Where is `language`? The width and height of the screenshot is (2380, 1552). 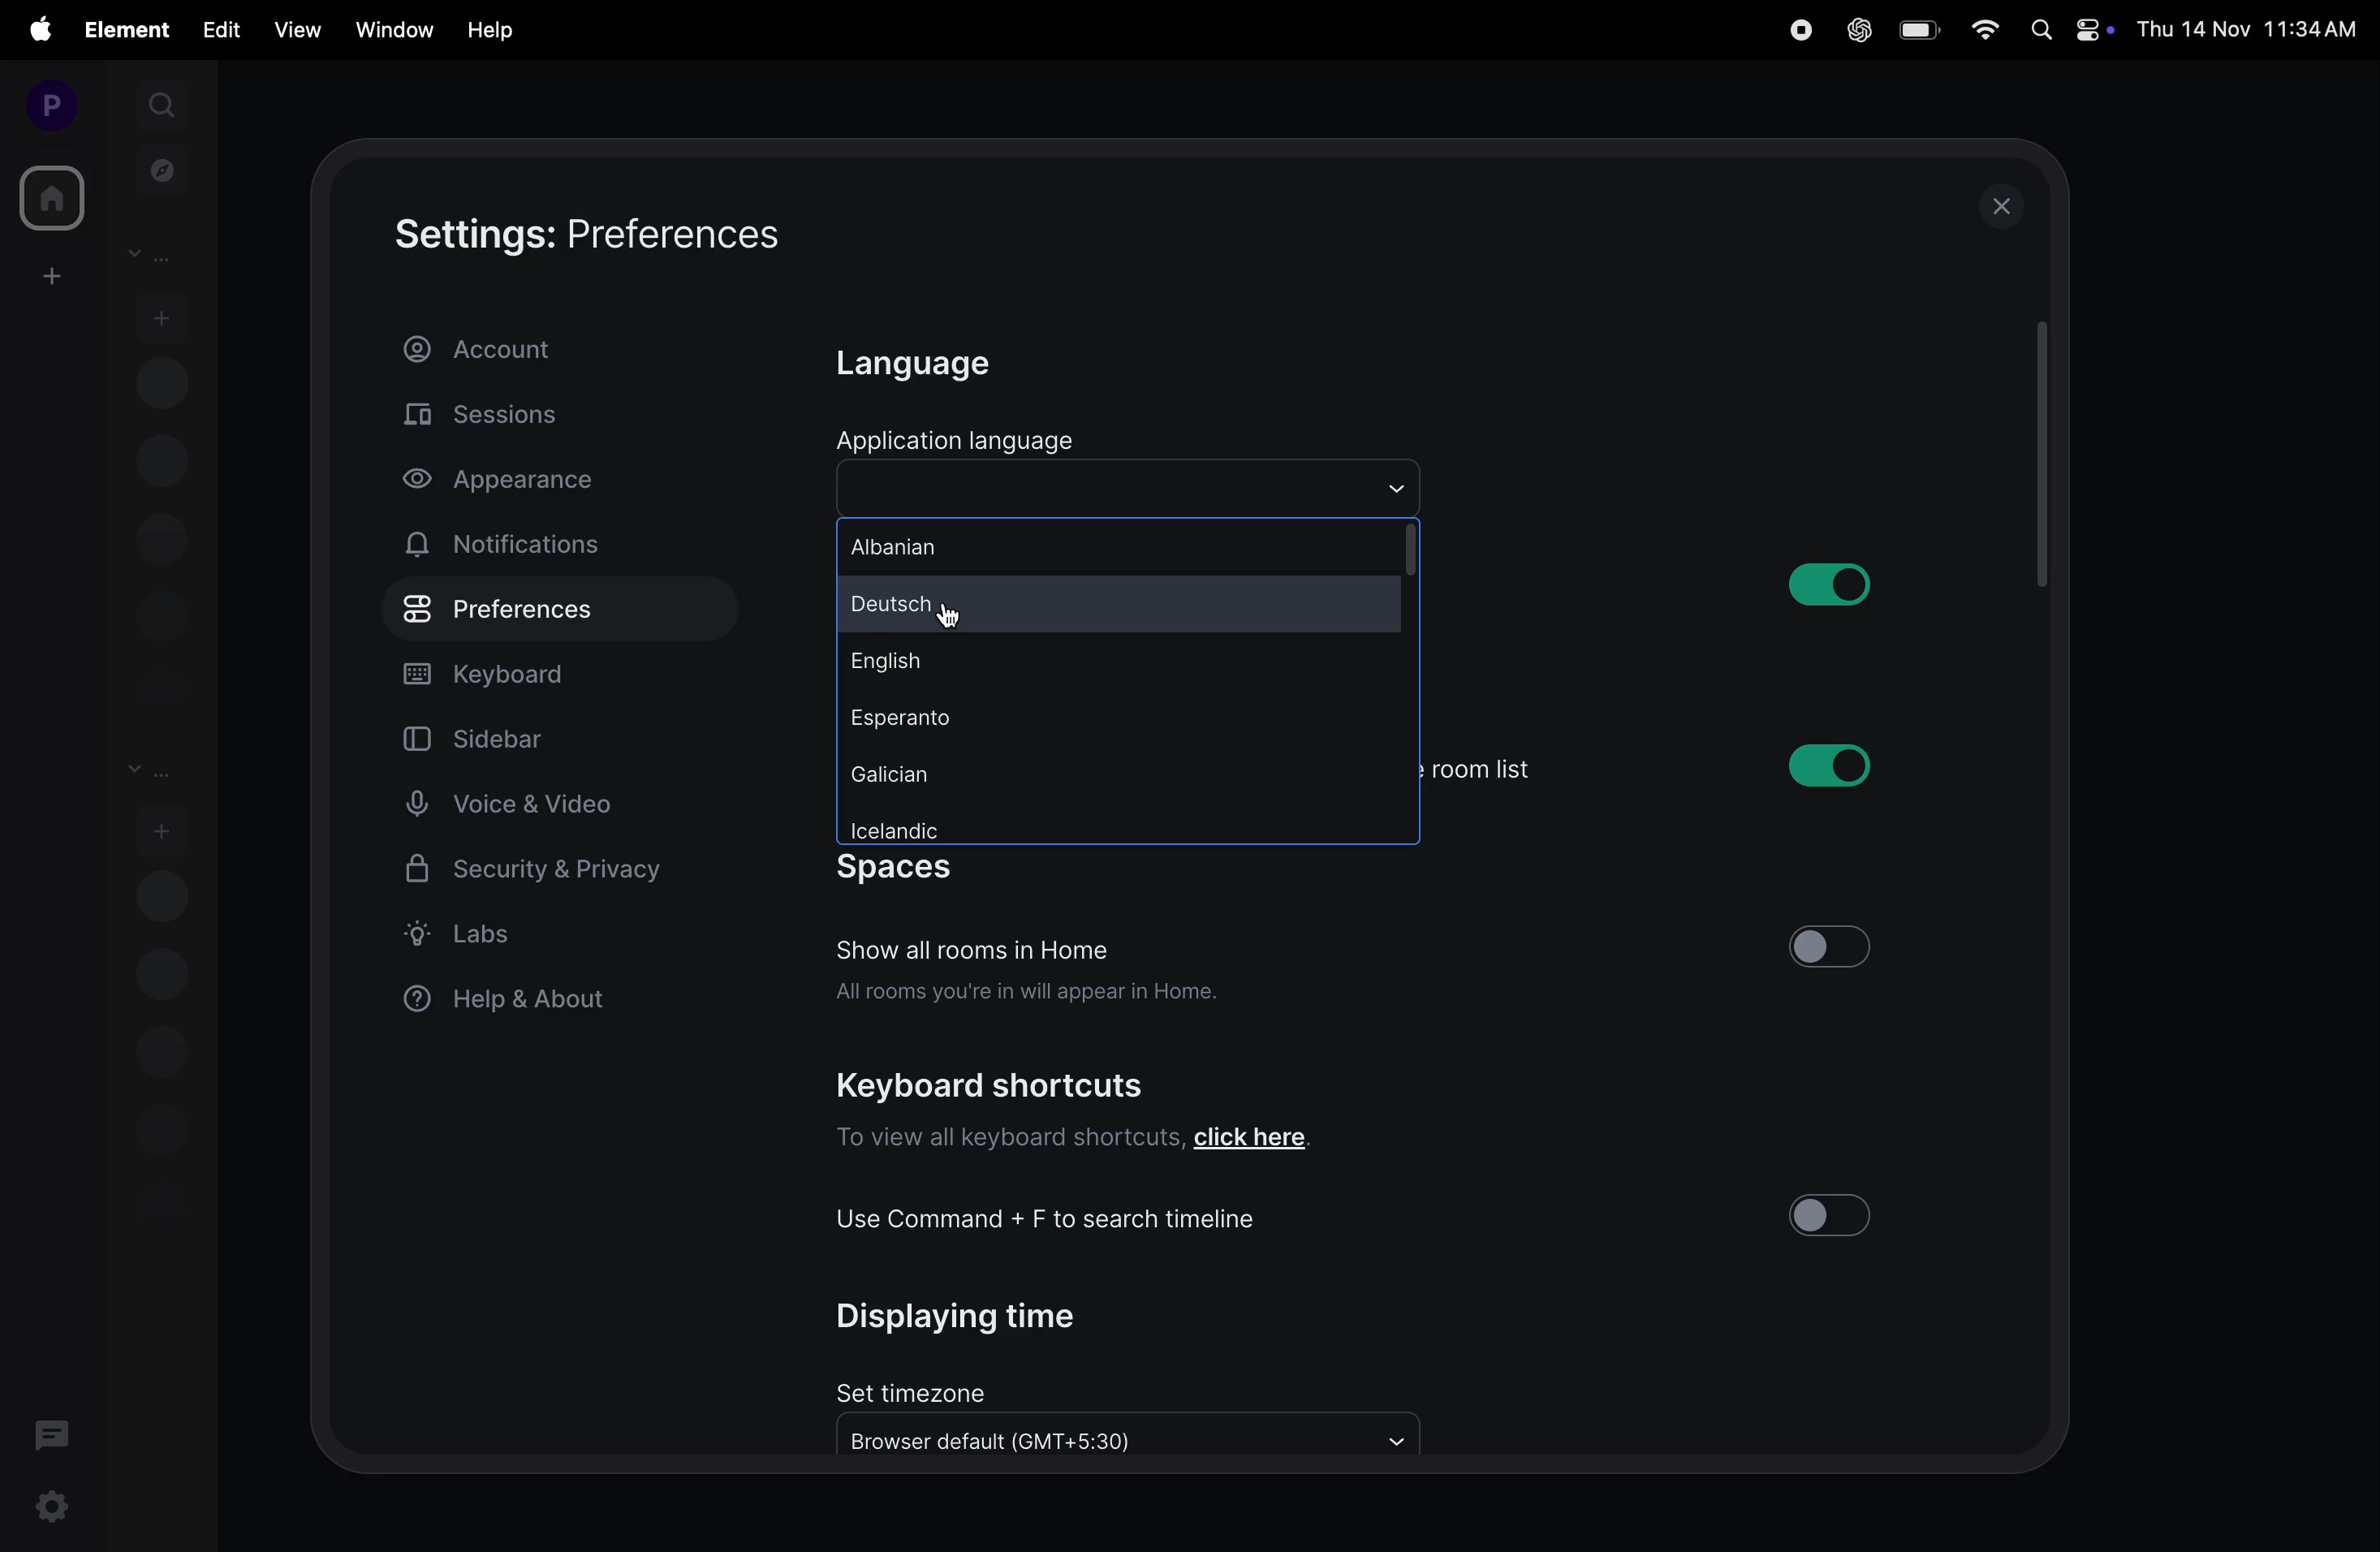 language is located at coordinates (913, 365).